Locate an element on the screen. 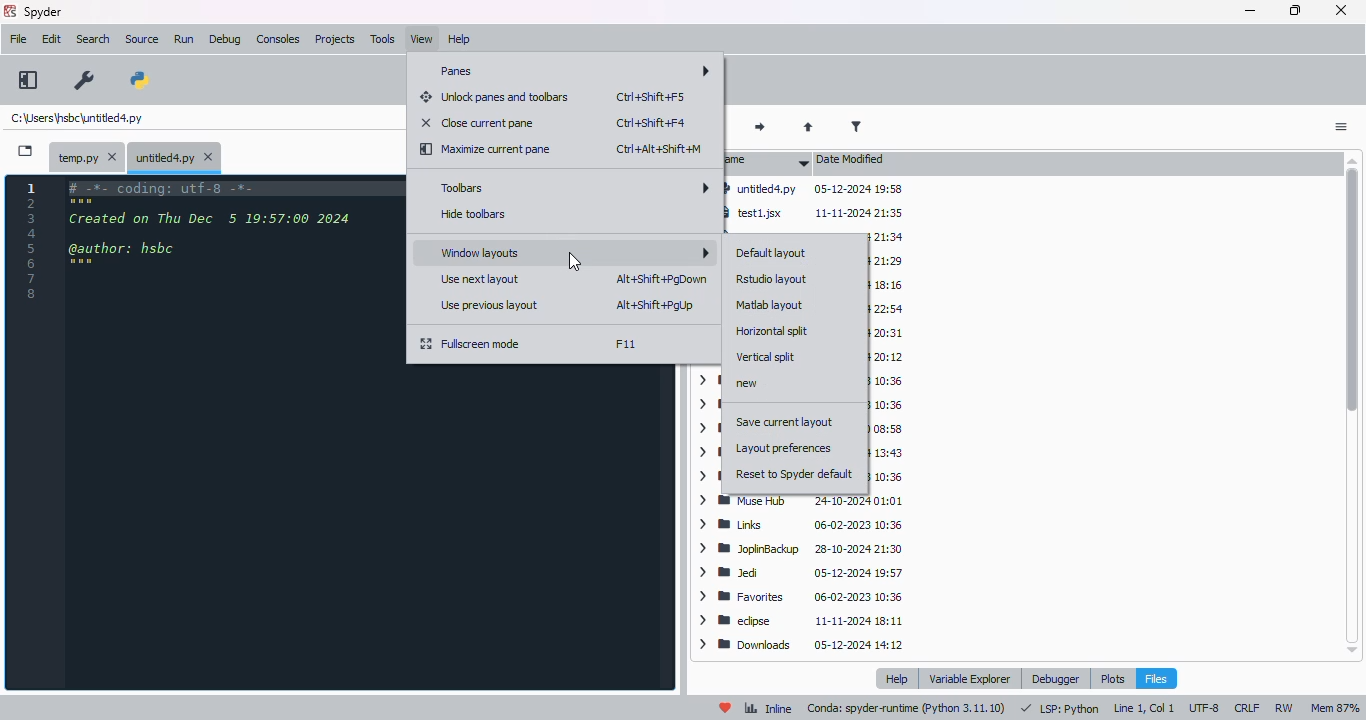  inline is located at coordinates (768, 709).